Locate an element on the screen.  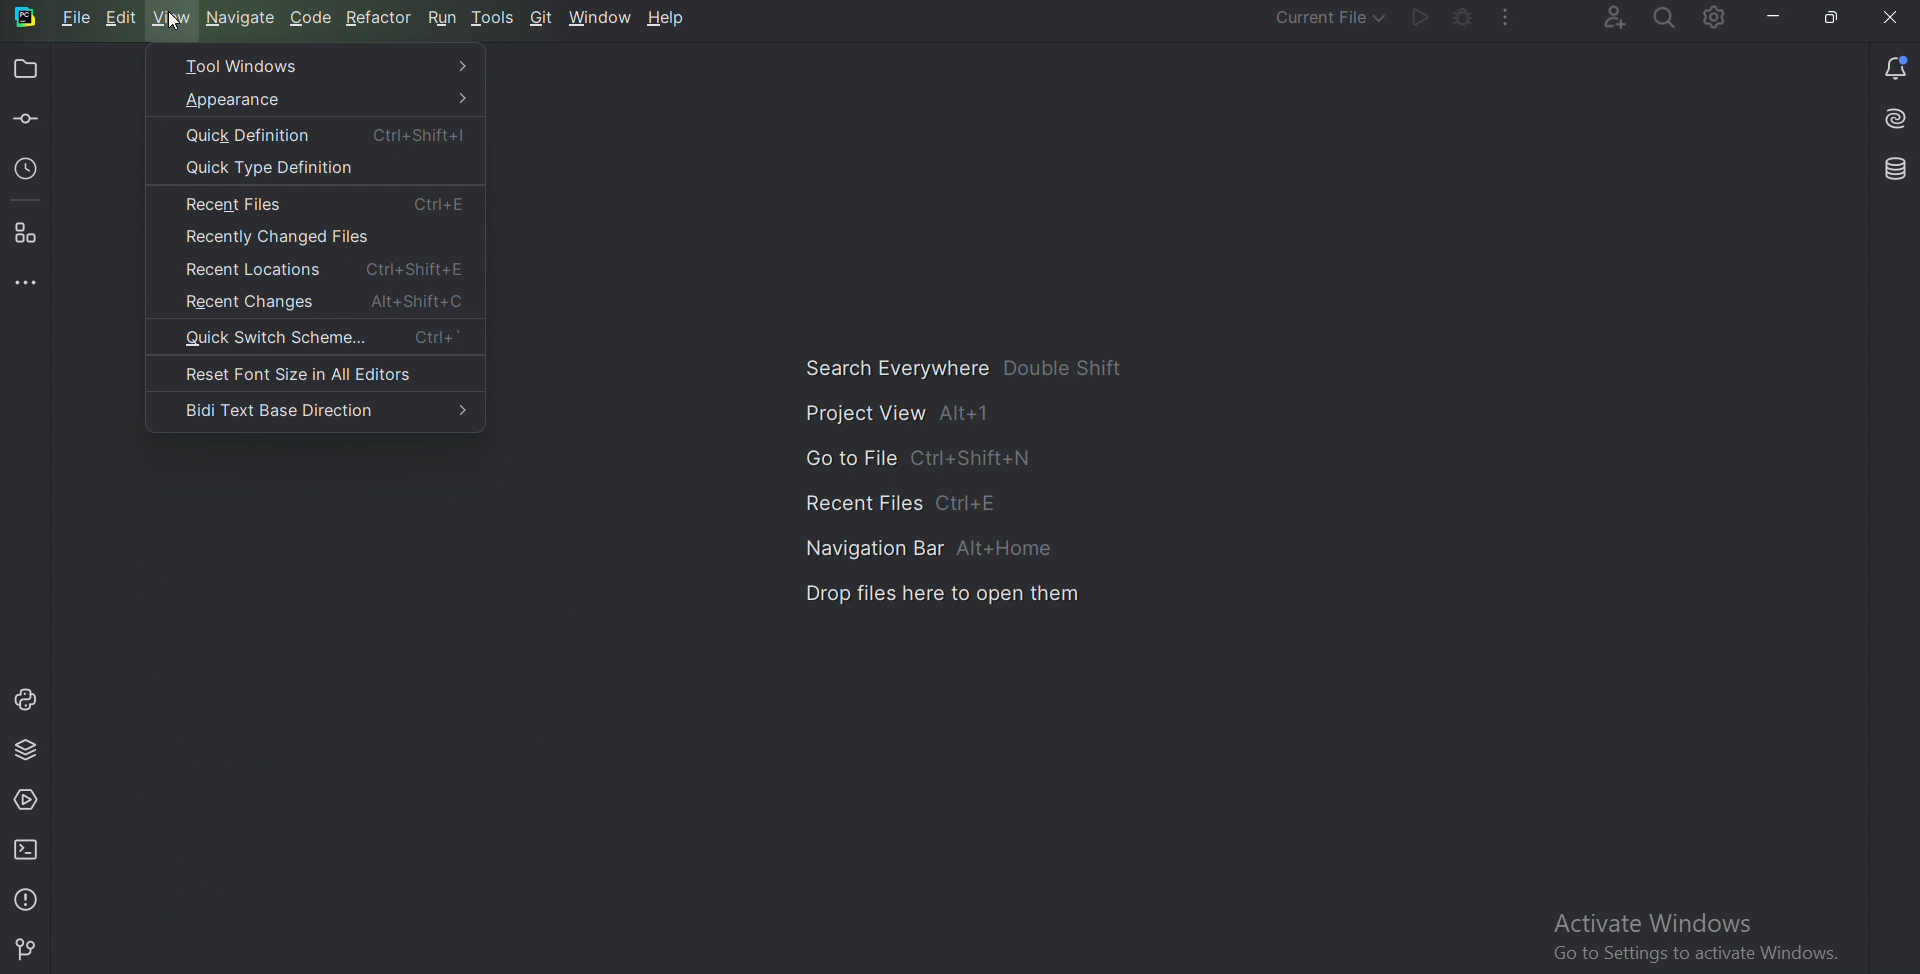
Search Everywhere is located at coordinates (974, 367).